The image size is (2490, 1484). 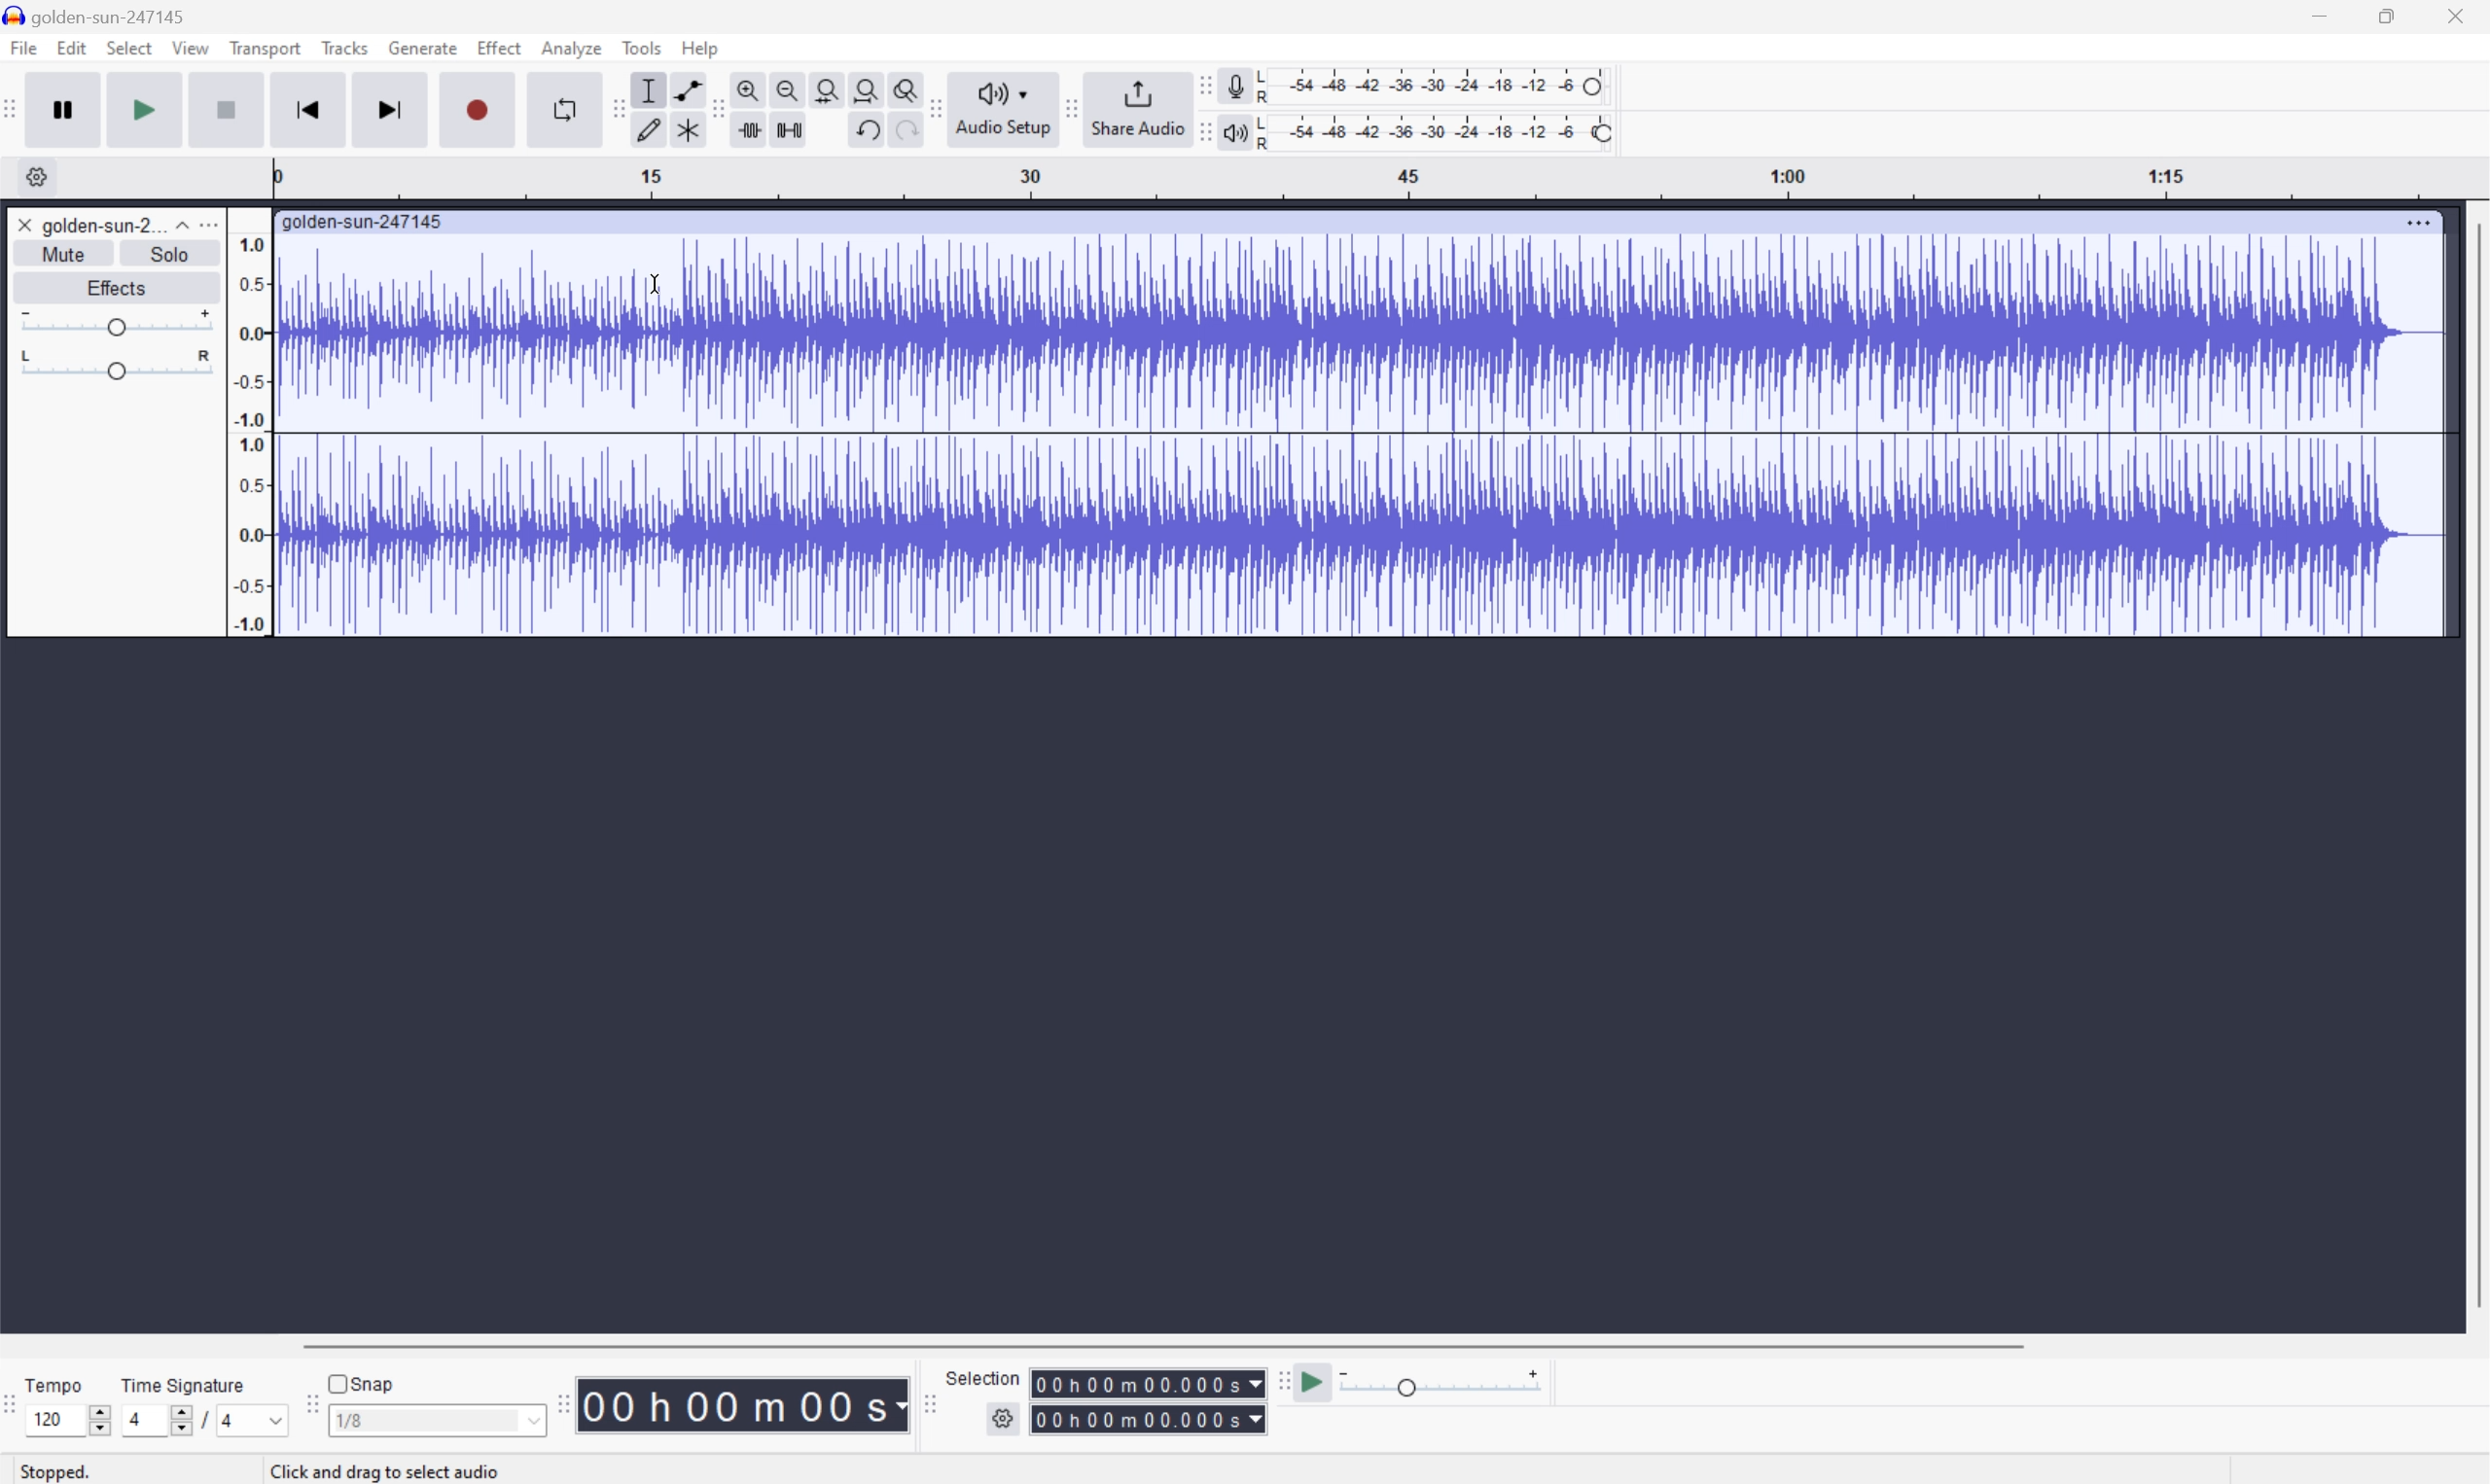 What do you see at coordinates (114, 367) in the screenshot?
I see `Slider` at bounding box center [114, 367].